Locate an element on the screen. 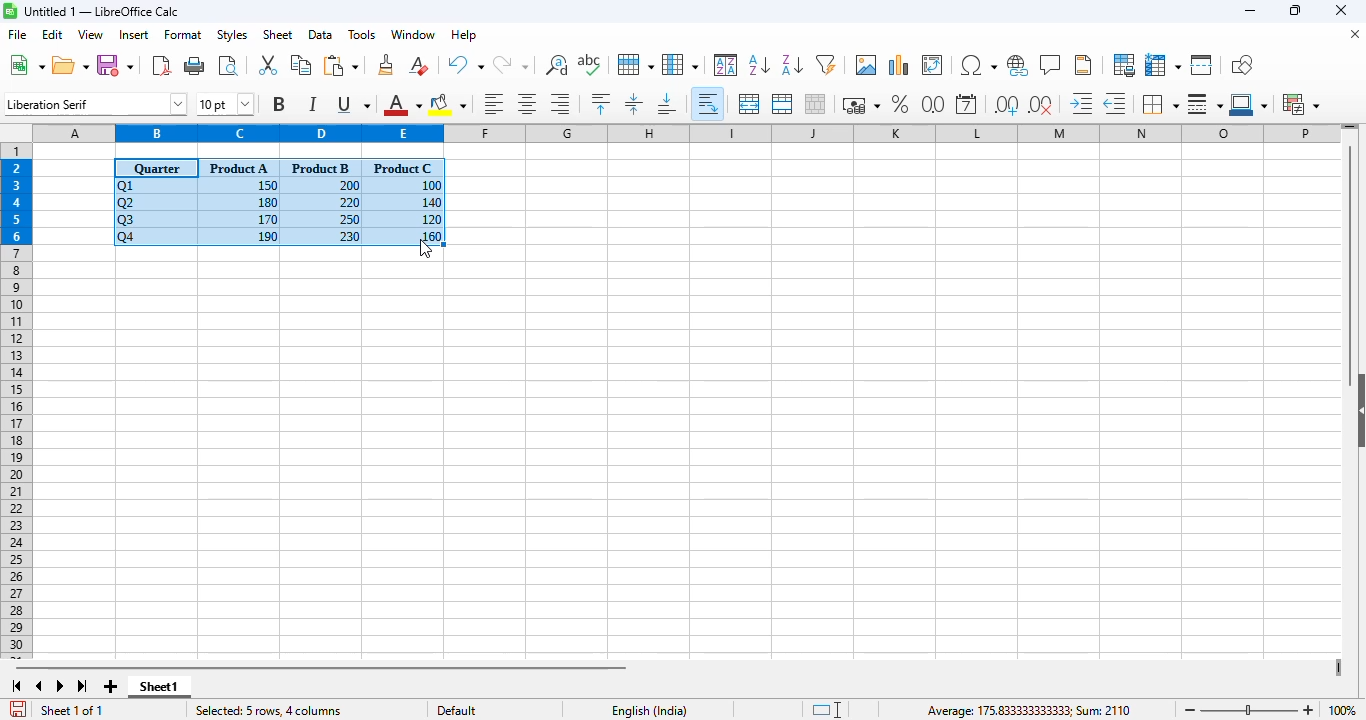  add new sheet is located at coordinates (108, 686).